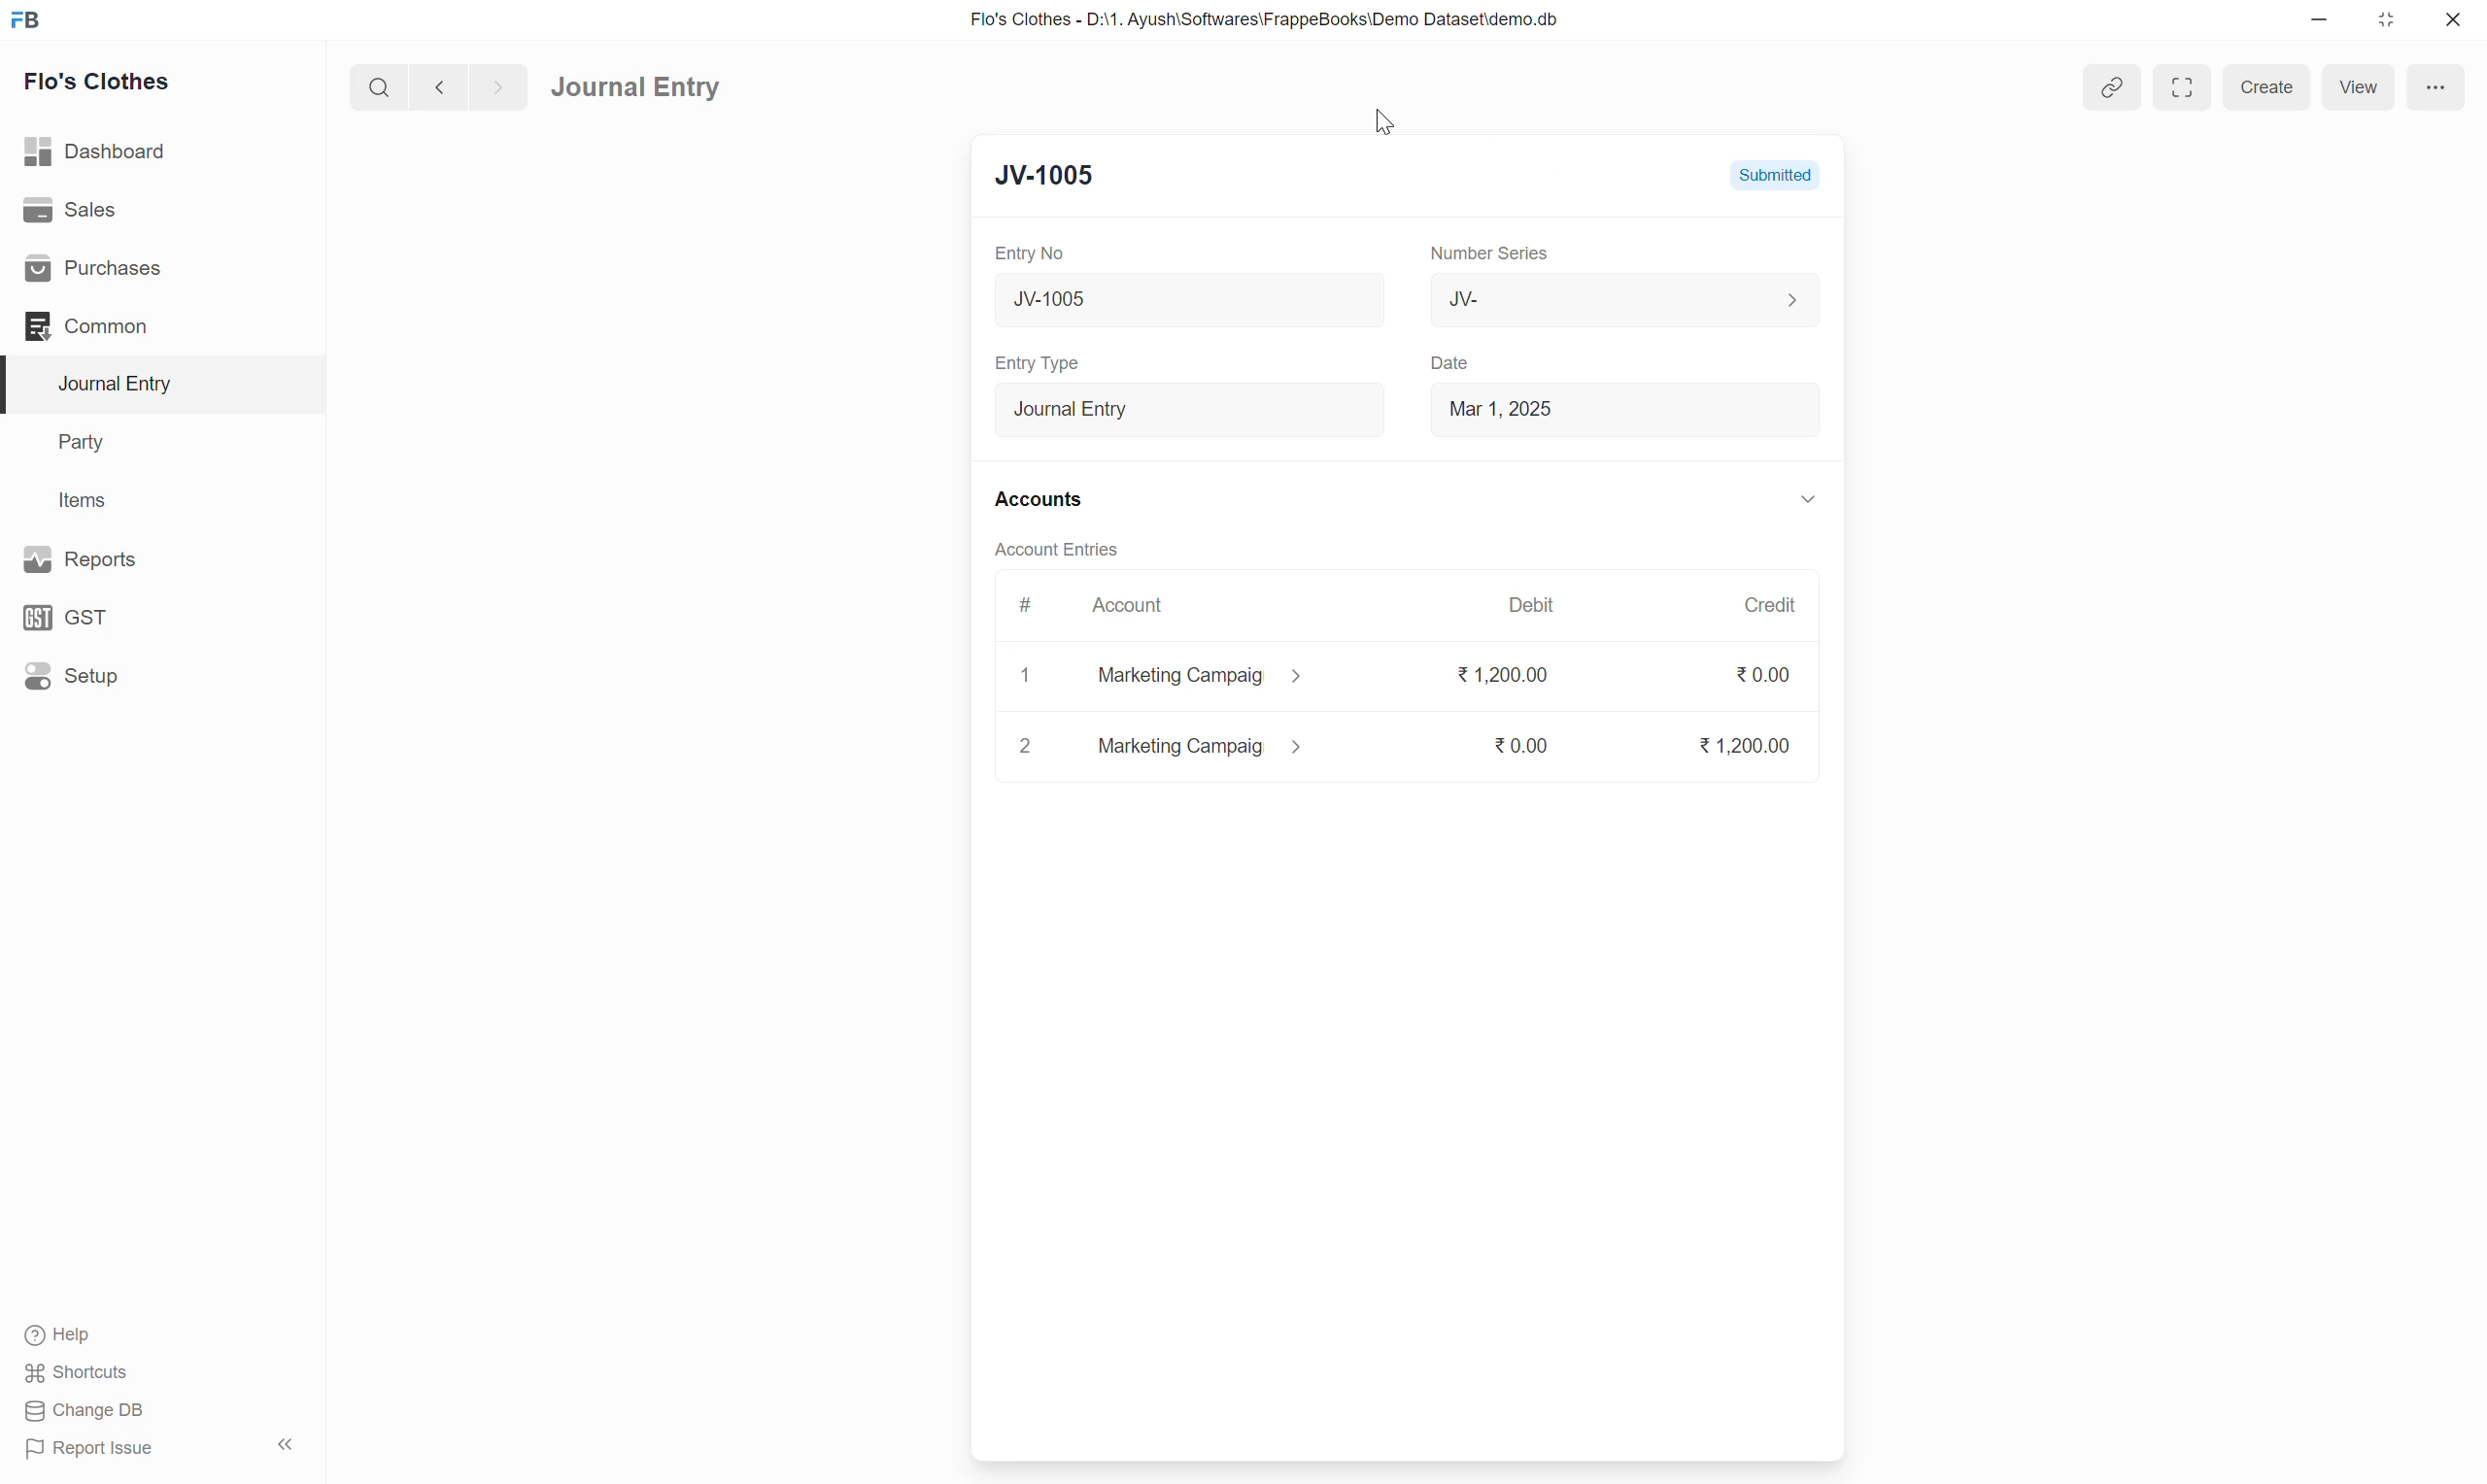  I want to click on JV-, so click(1626, 299).